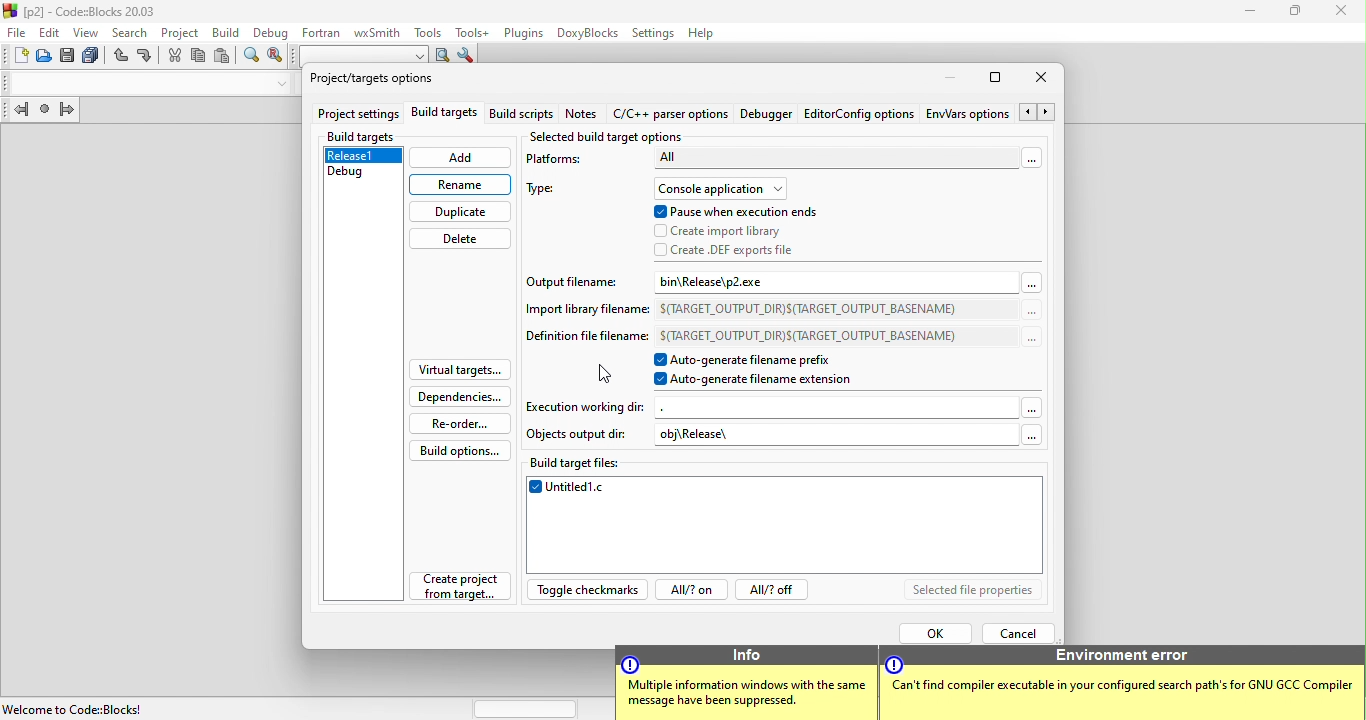 This screenshot has width=1366, height=720. Describe the element at coordinates (453, 591) in the screenshot. I see `create project from target` at that location.